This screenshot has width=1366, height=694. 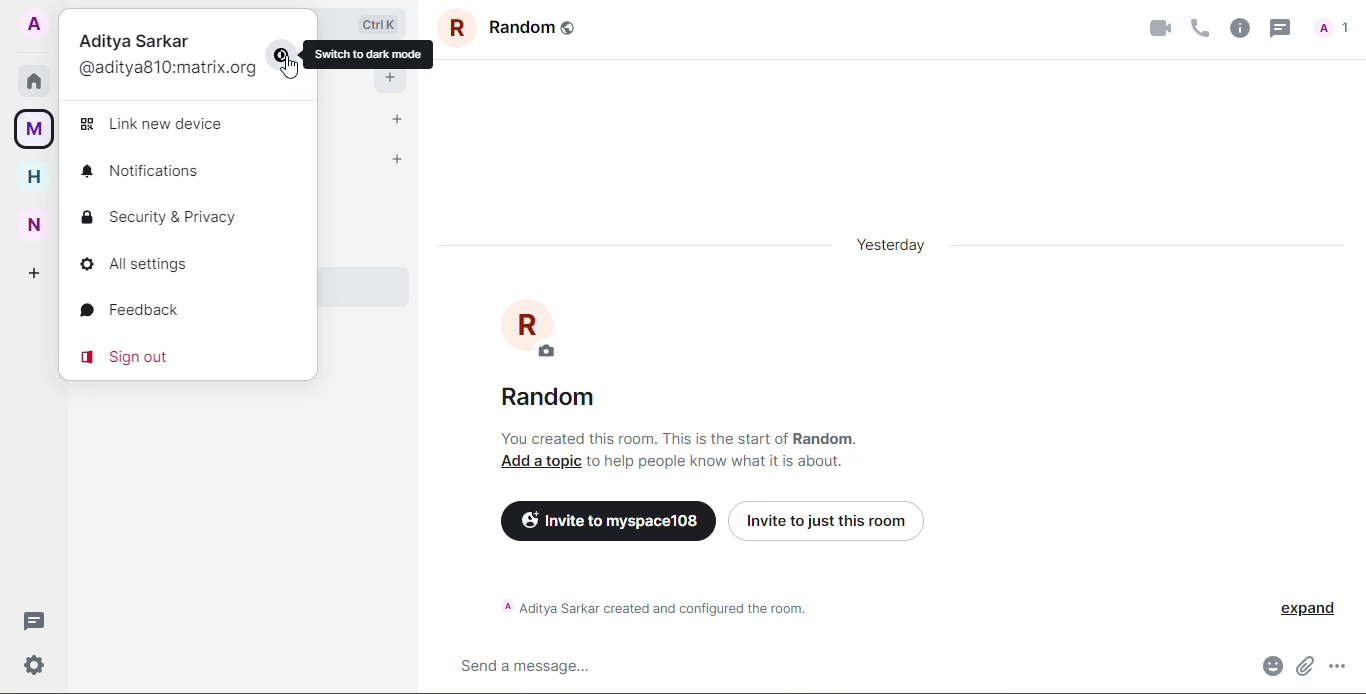 What do you see at coordinates (169, 216) in the screenshot?
I see `security` at bounding box center [169, 216].